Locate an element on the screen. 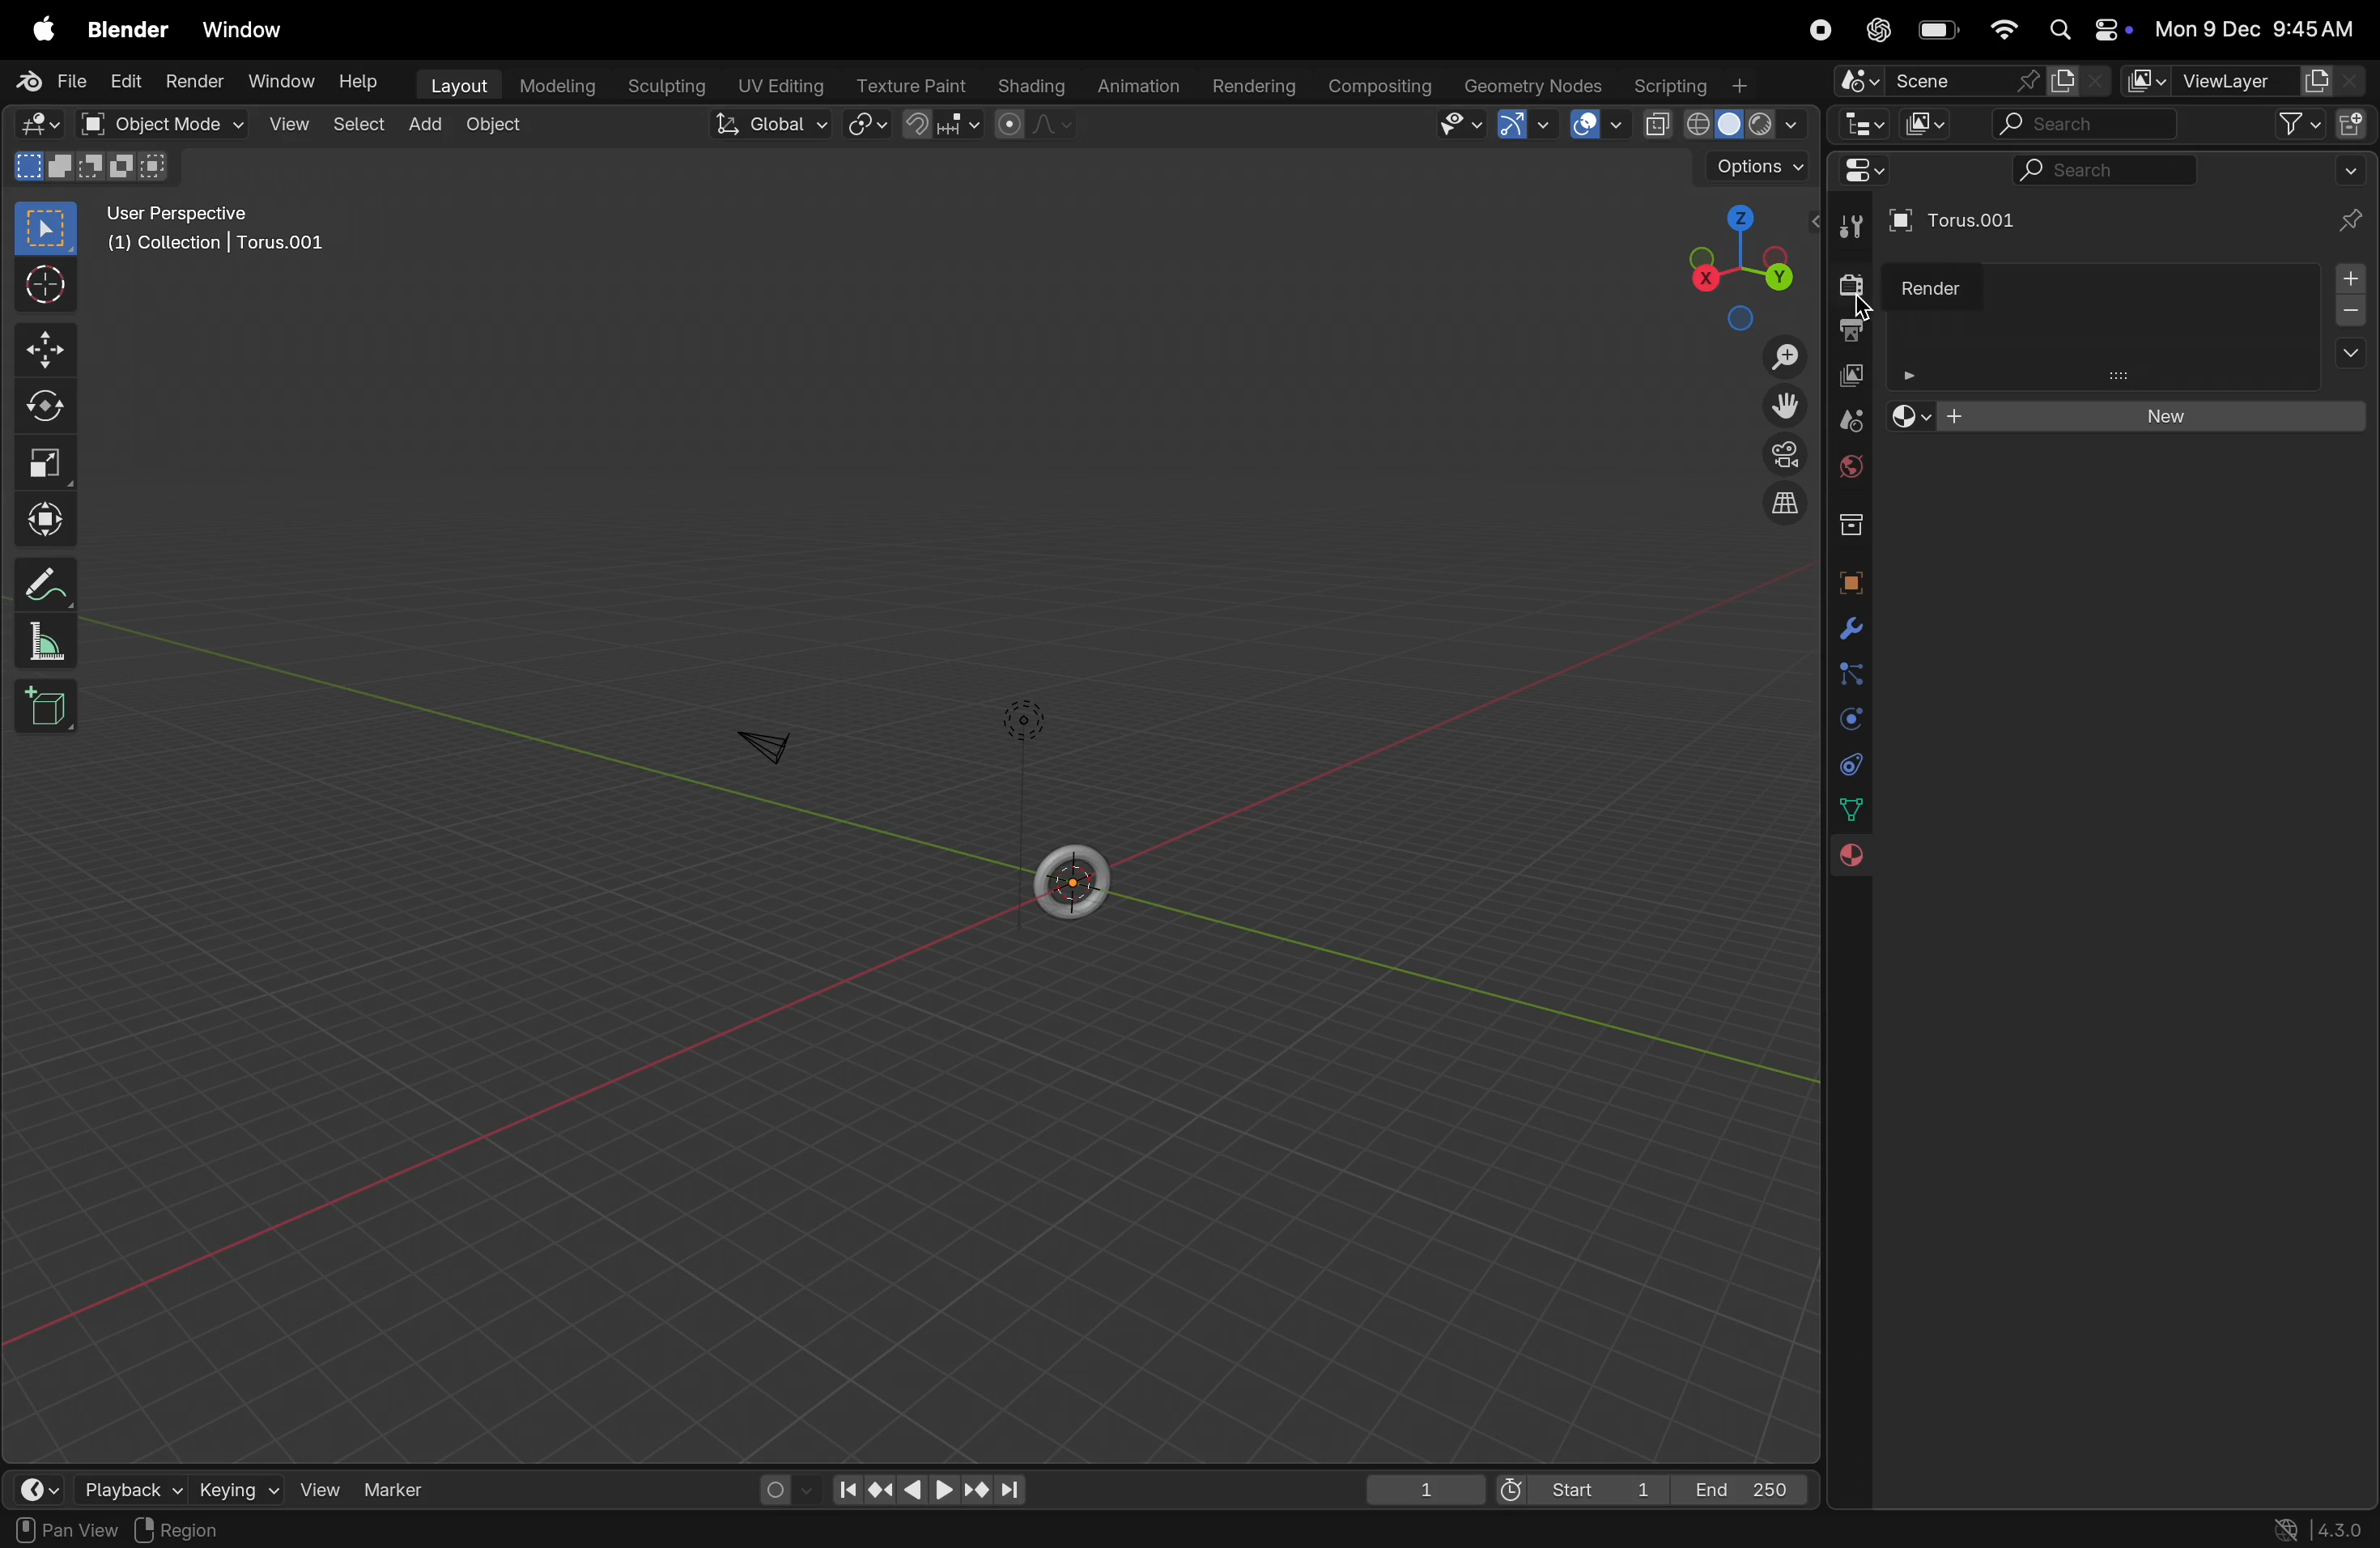  shading is located at coordinates (1034, 86).